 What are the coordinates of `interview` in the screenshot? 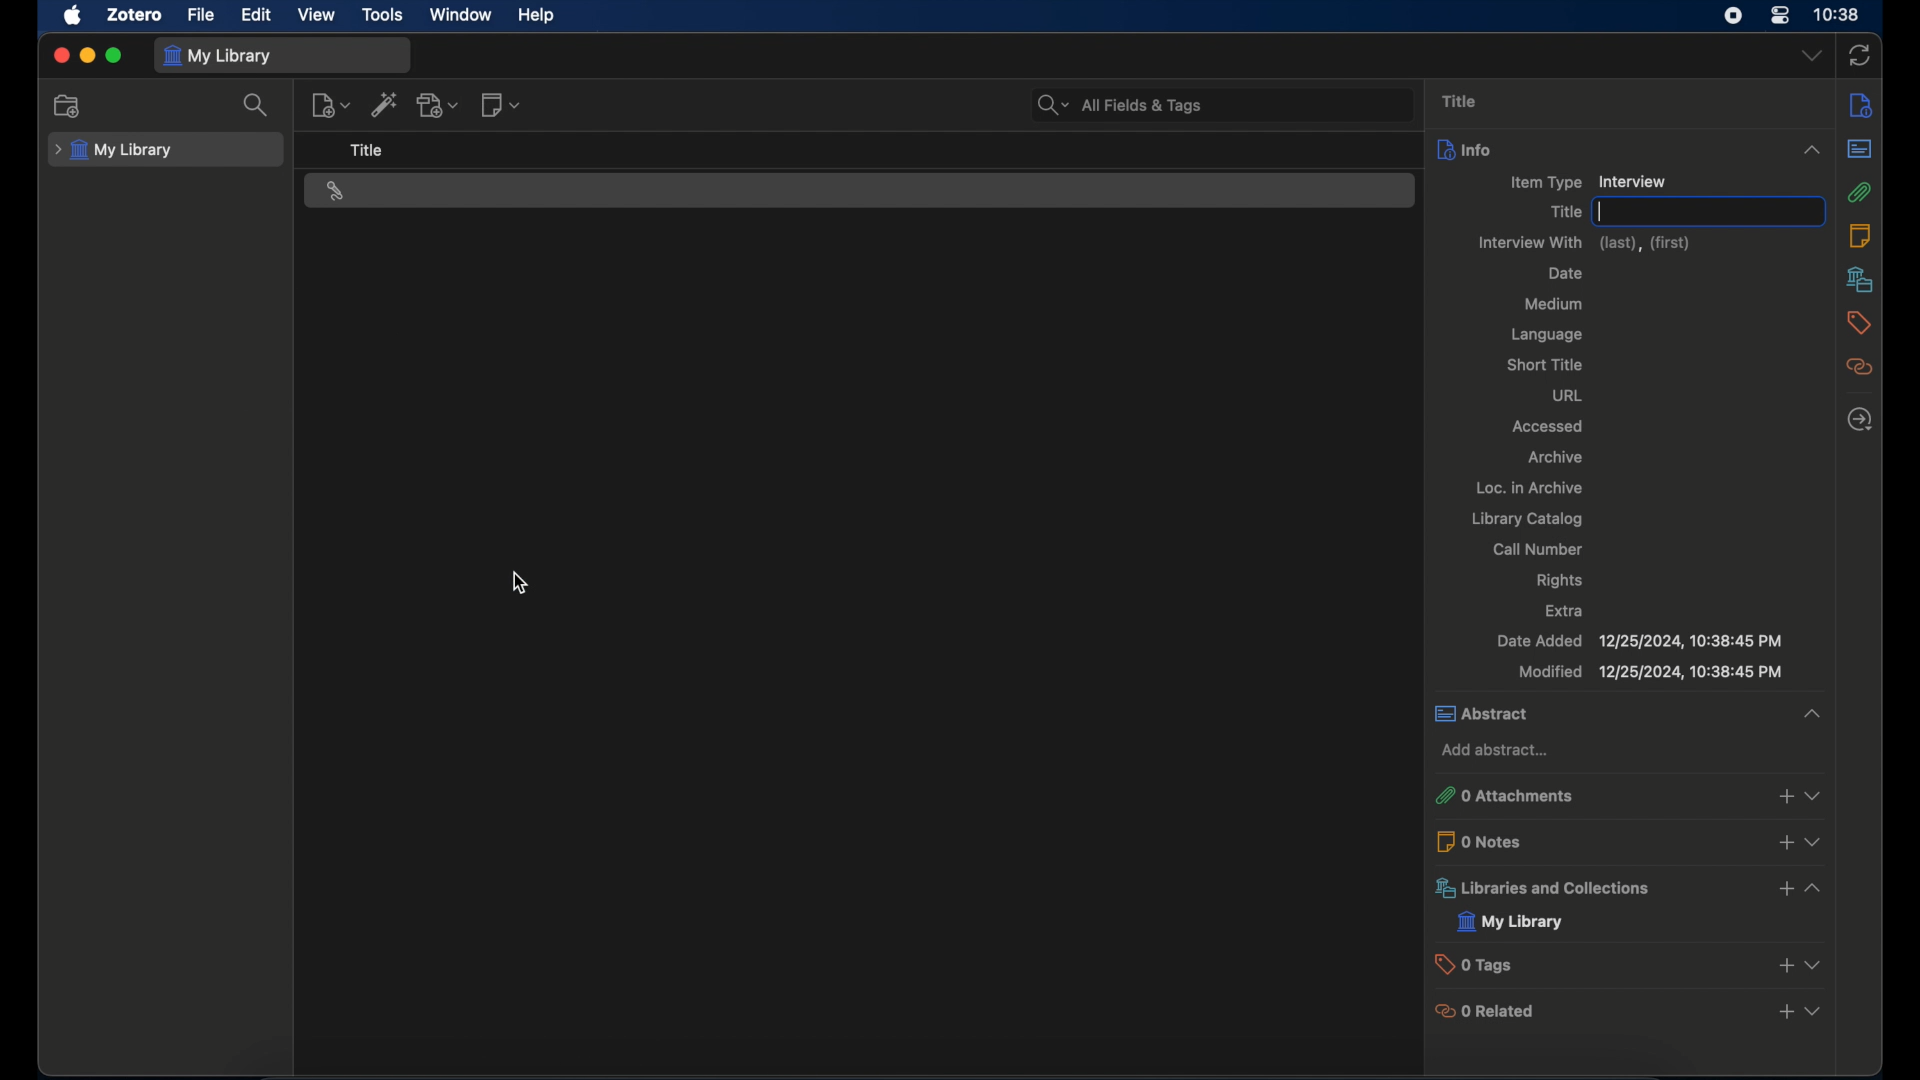 It's located at (335, 192).